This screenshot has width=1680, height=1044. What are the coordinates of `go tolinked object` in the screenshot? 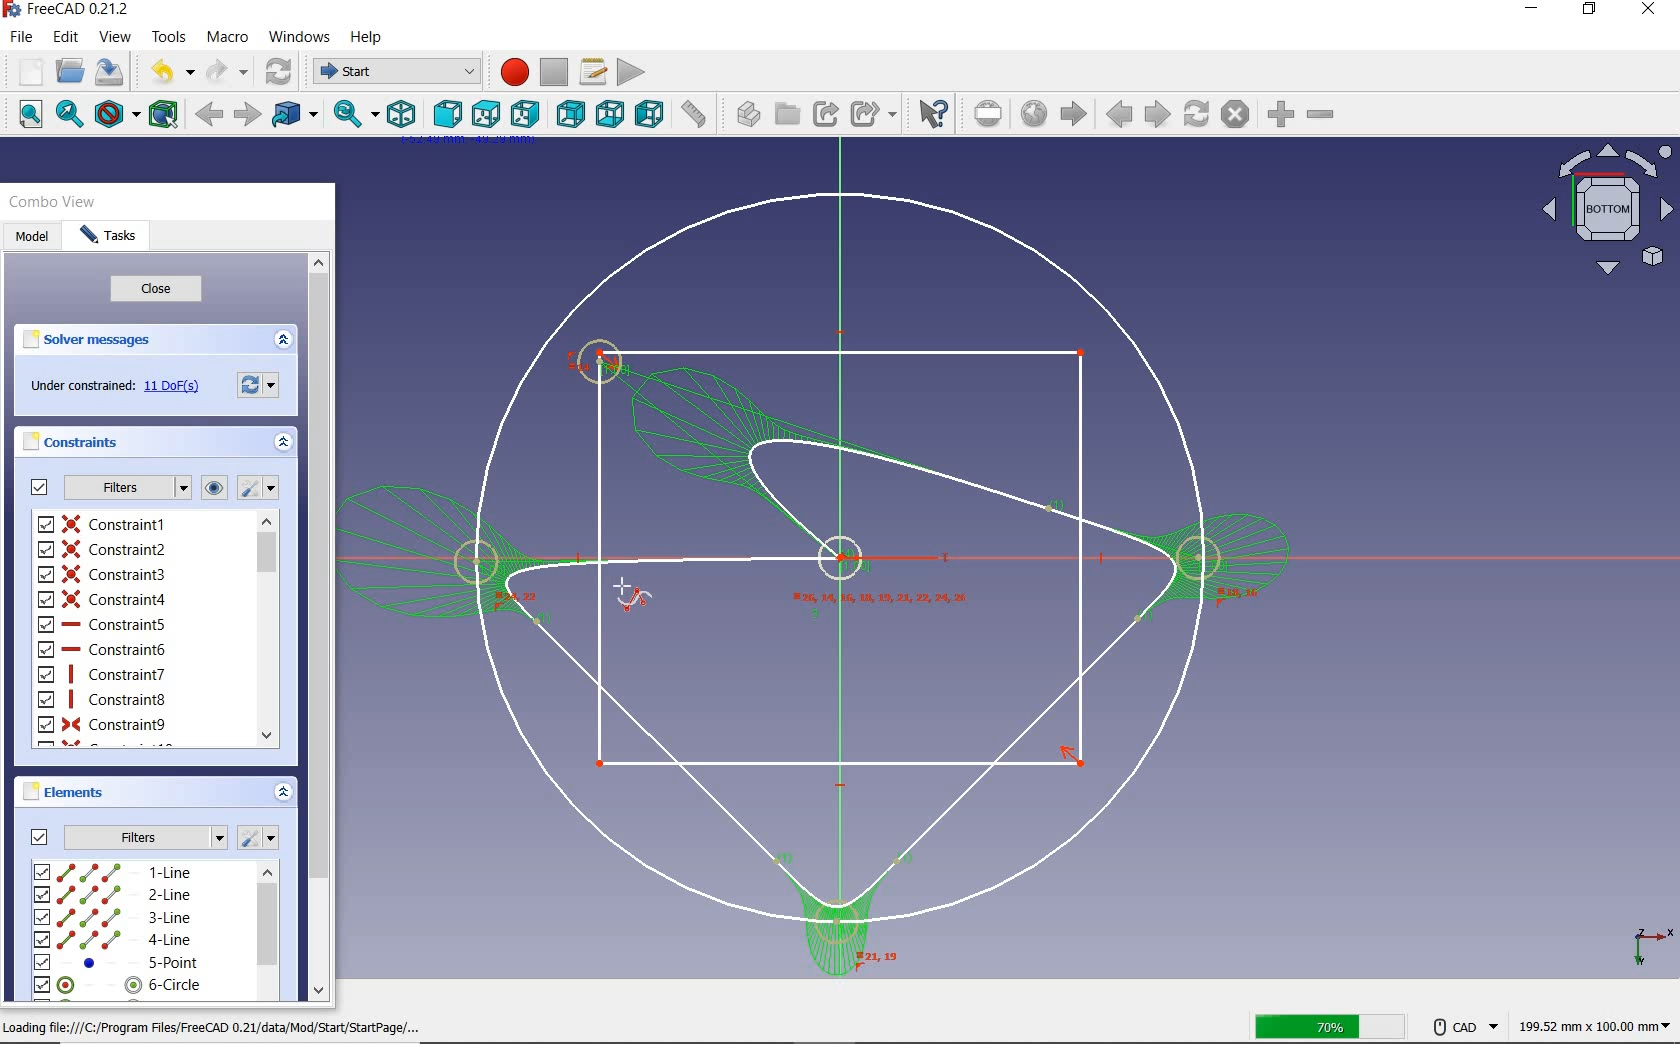 It's located at (296, 113).